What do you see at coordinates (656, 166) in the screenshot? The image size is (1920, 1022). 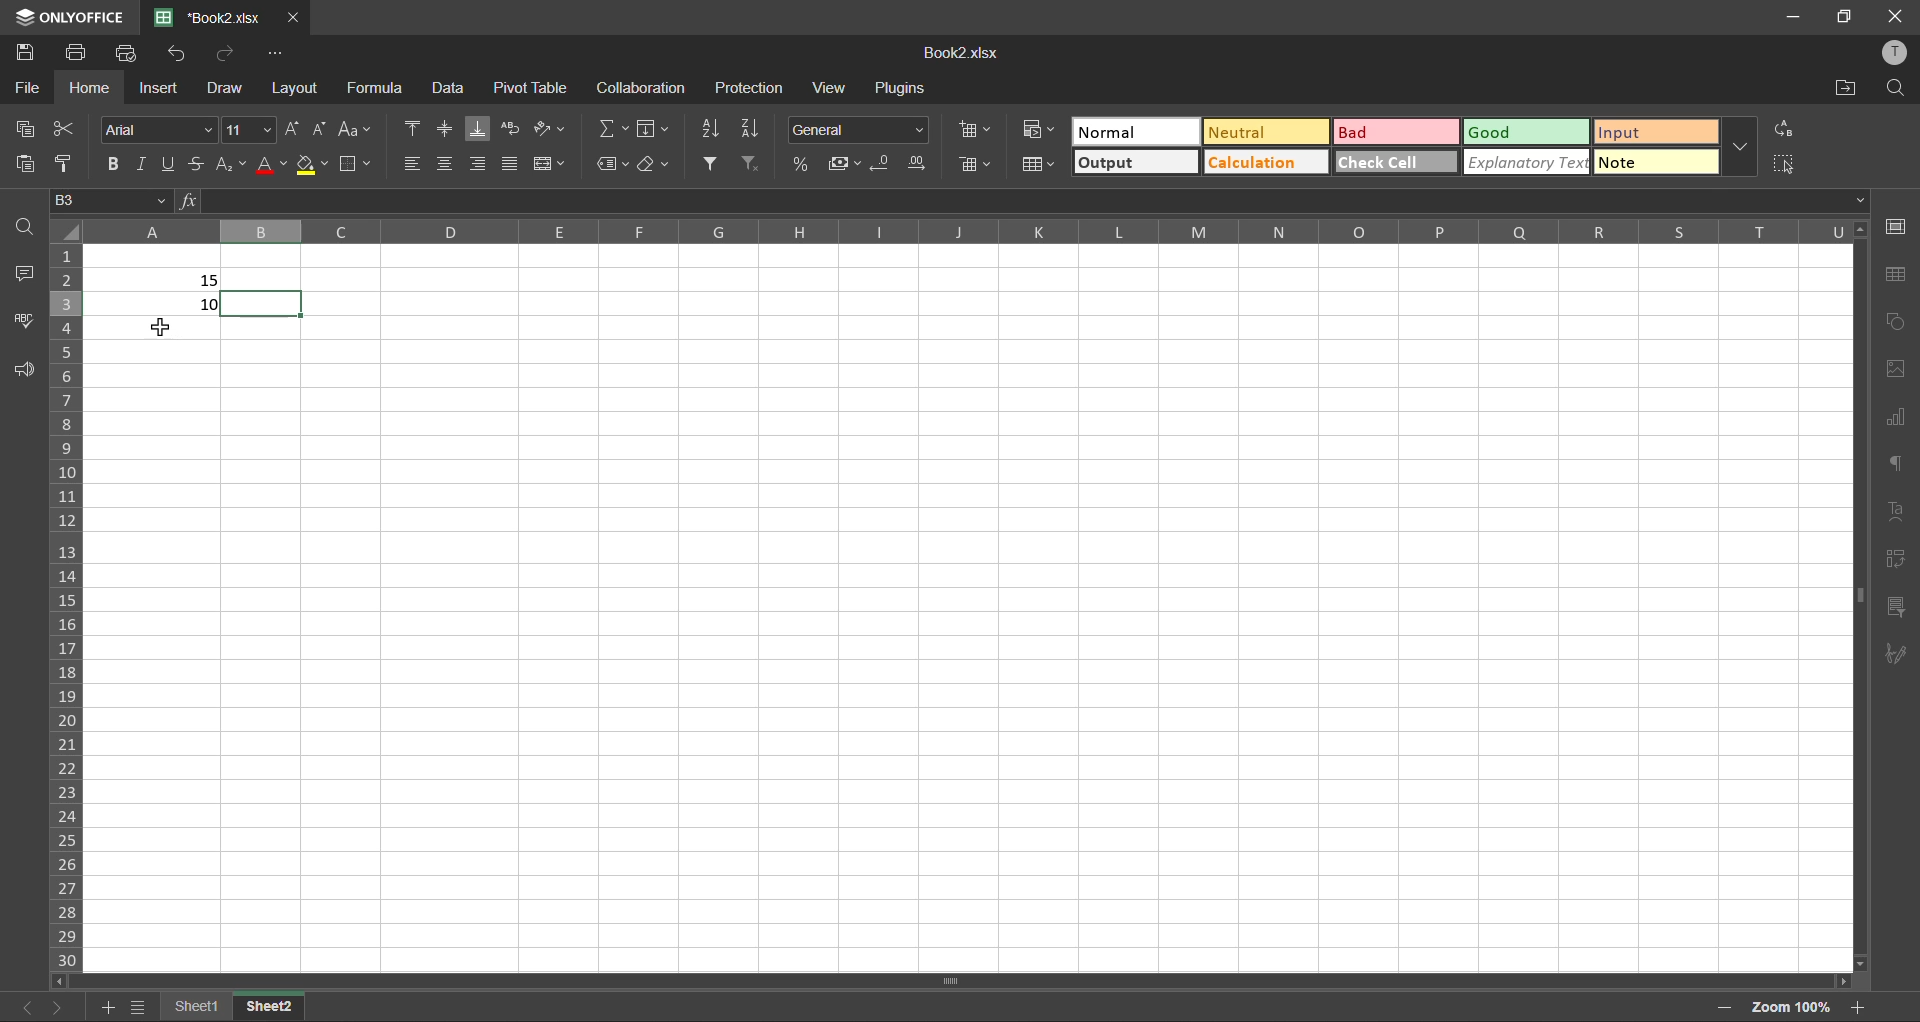 I see `clear all` at bounding box center [656, 166].